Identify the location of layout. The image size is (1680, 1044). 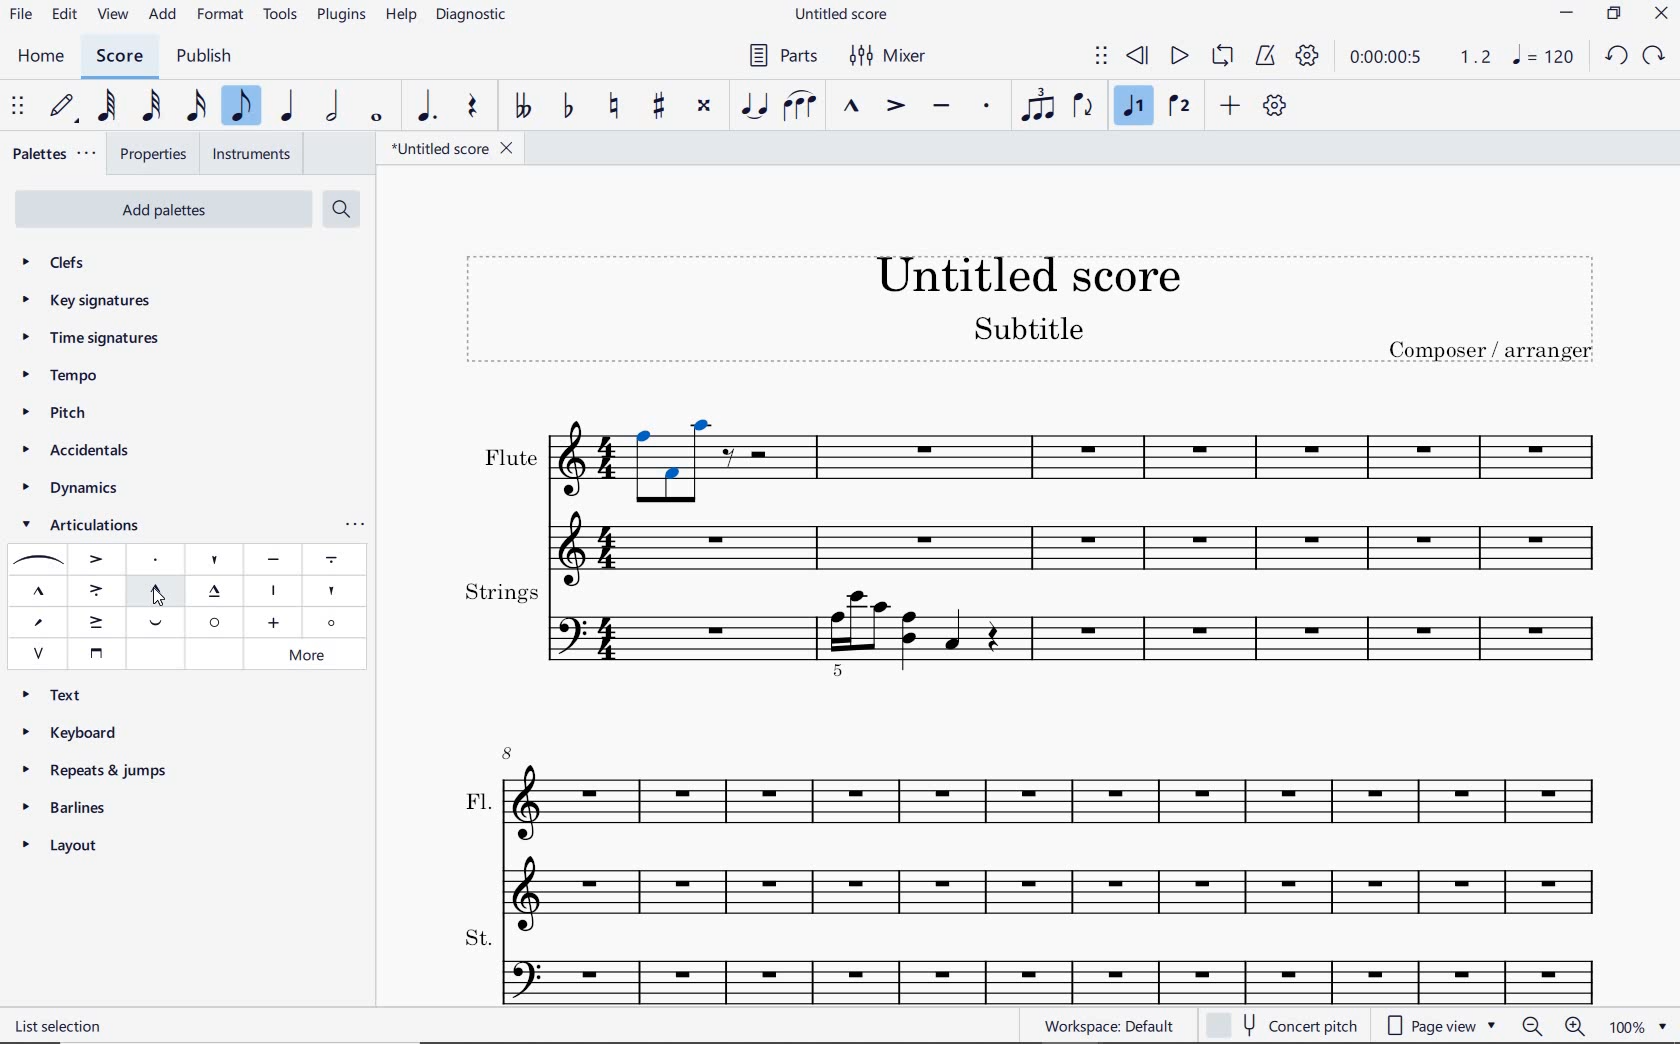
(63, 849).